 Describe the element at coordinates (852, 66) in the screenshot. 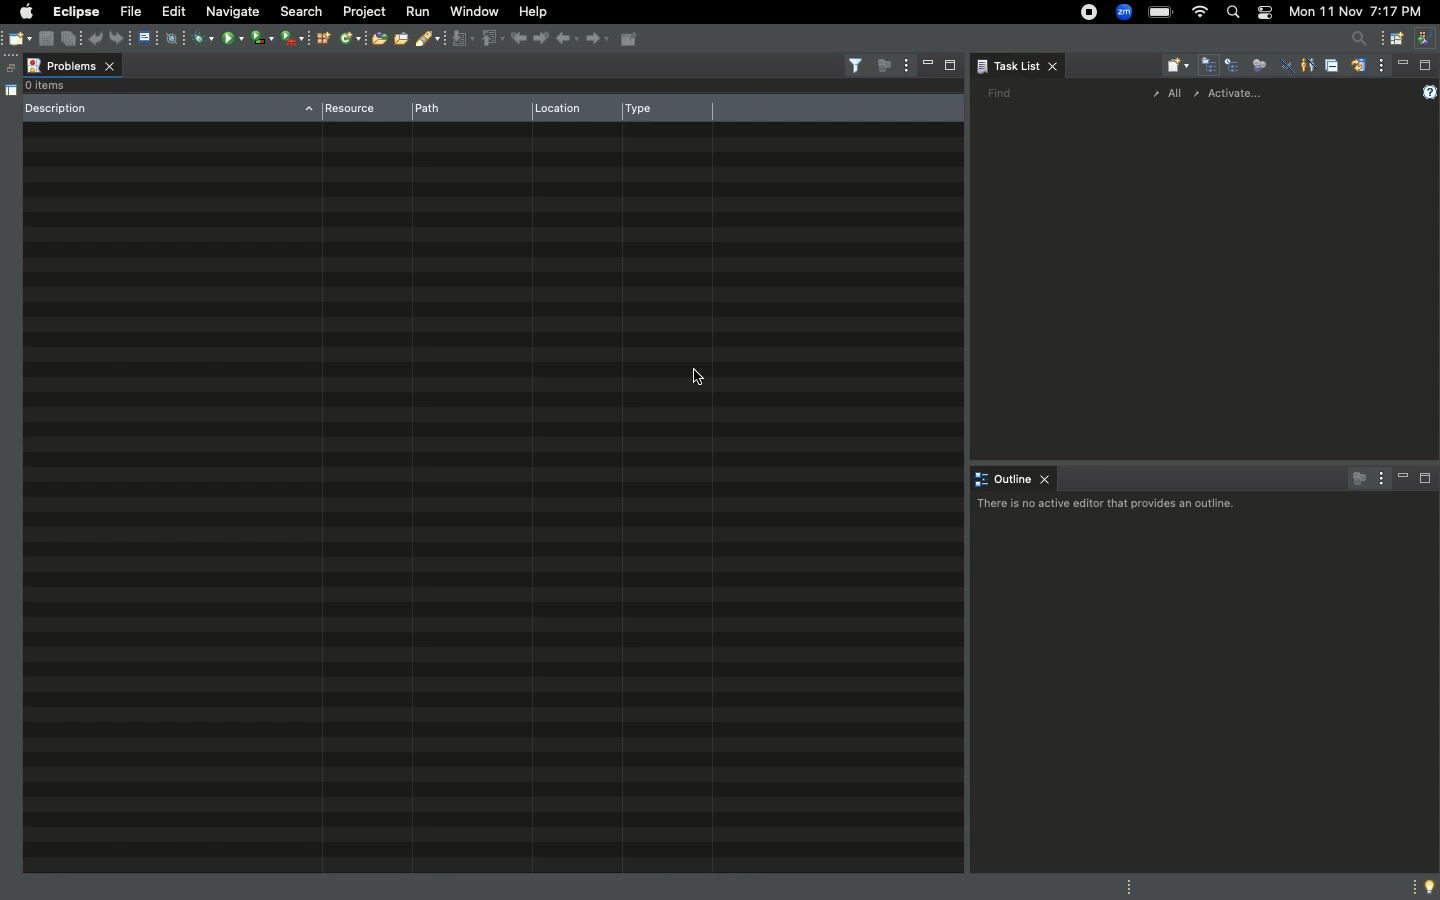

I see `Filters` at that location.